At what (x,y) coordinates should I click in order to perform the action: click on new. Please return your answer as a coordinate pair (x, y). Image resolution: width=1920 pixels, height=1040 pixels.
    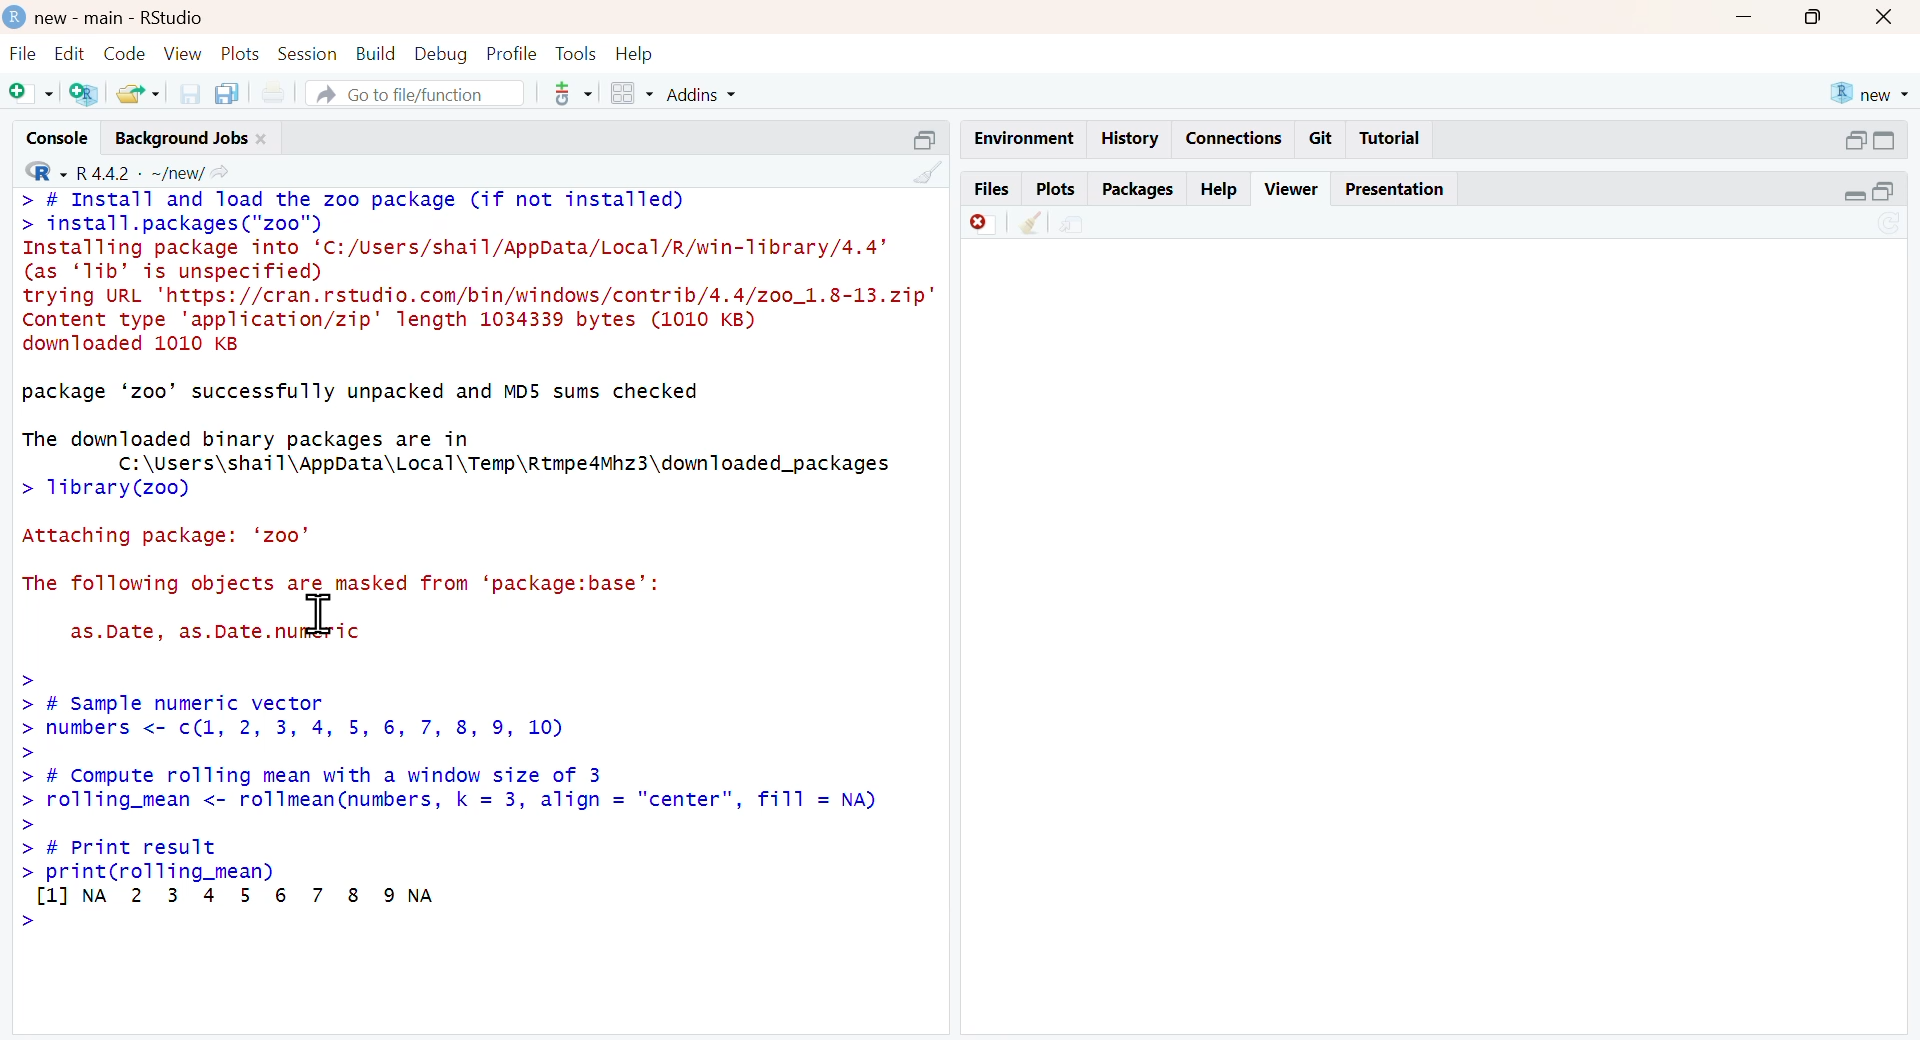
    Looking at the image, I should click on (1869, 95).